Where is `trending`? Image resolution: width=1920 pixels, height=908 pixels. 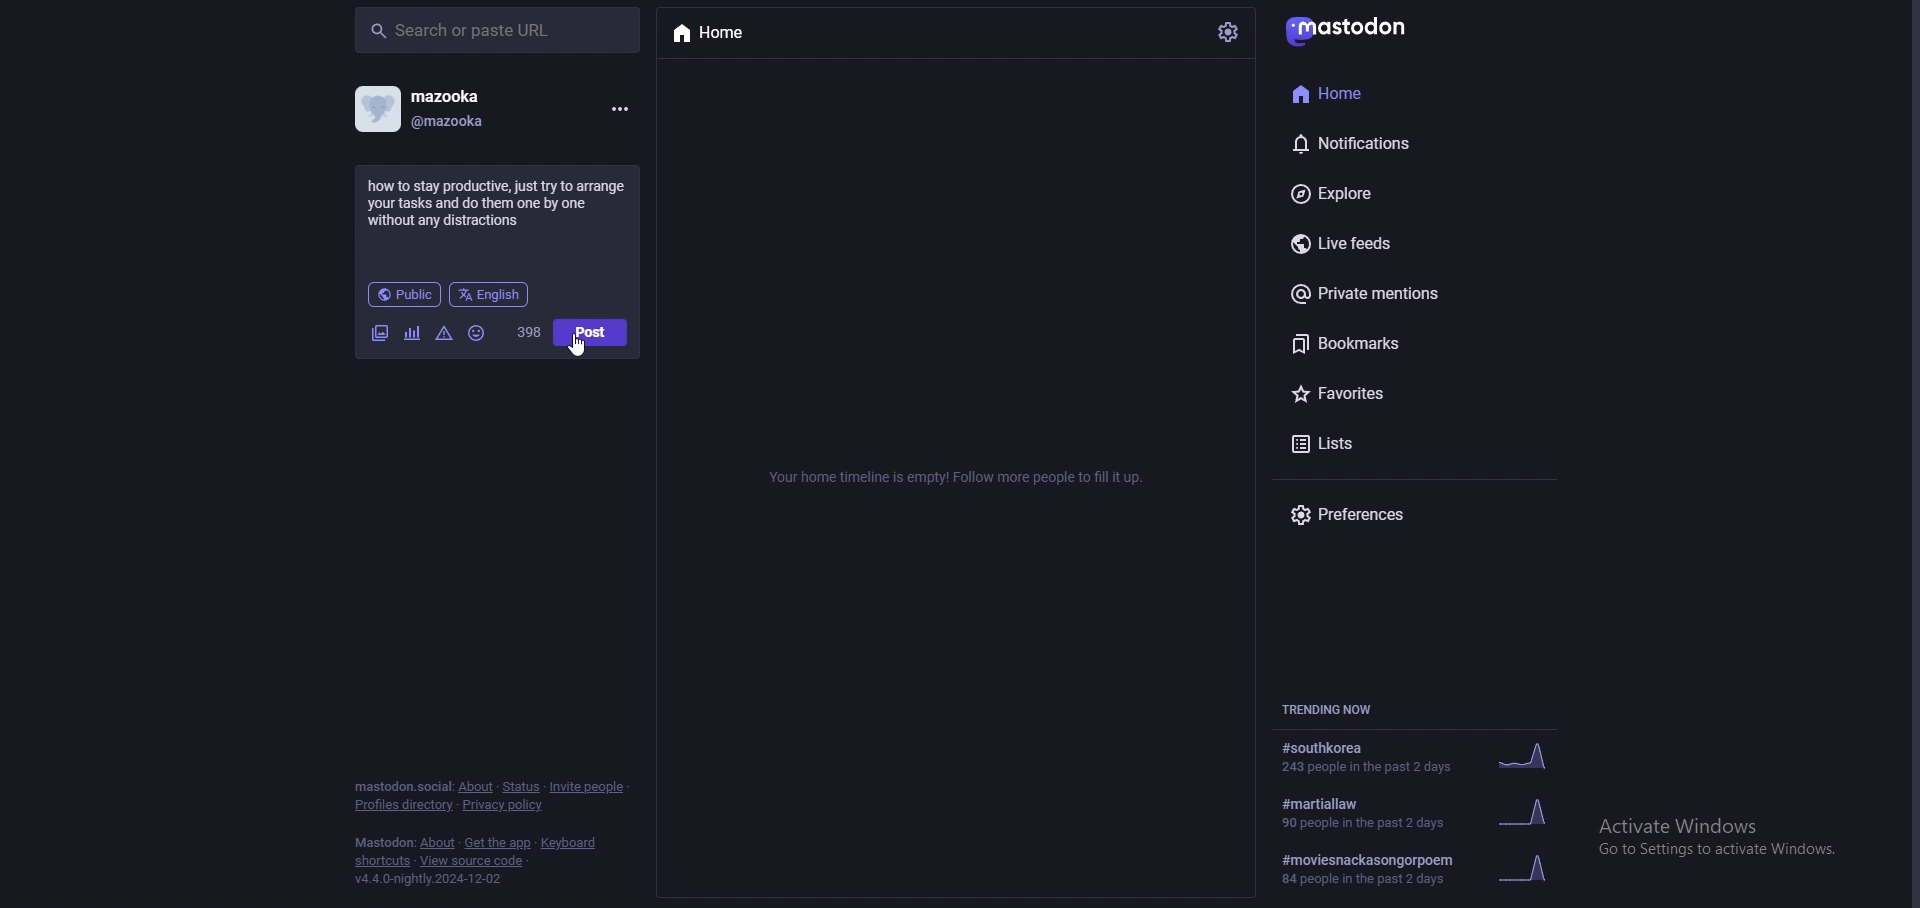
trending is located at coordinates (1436, 866).